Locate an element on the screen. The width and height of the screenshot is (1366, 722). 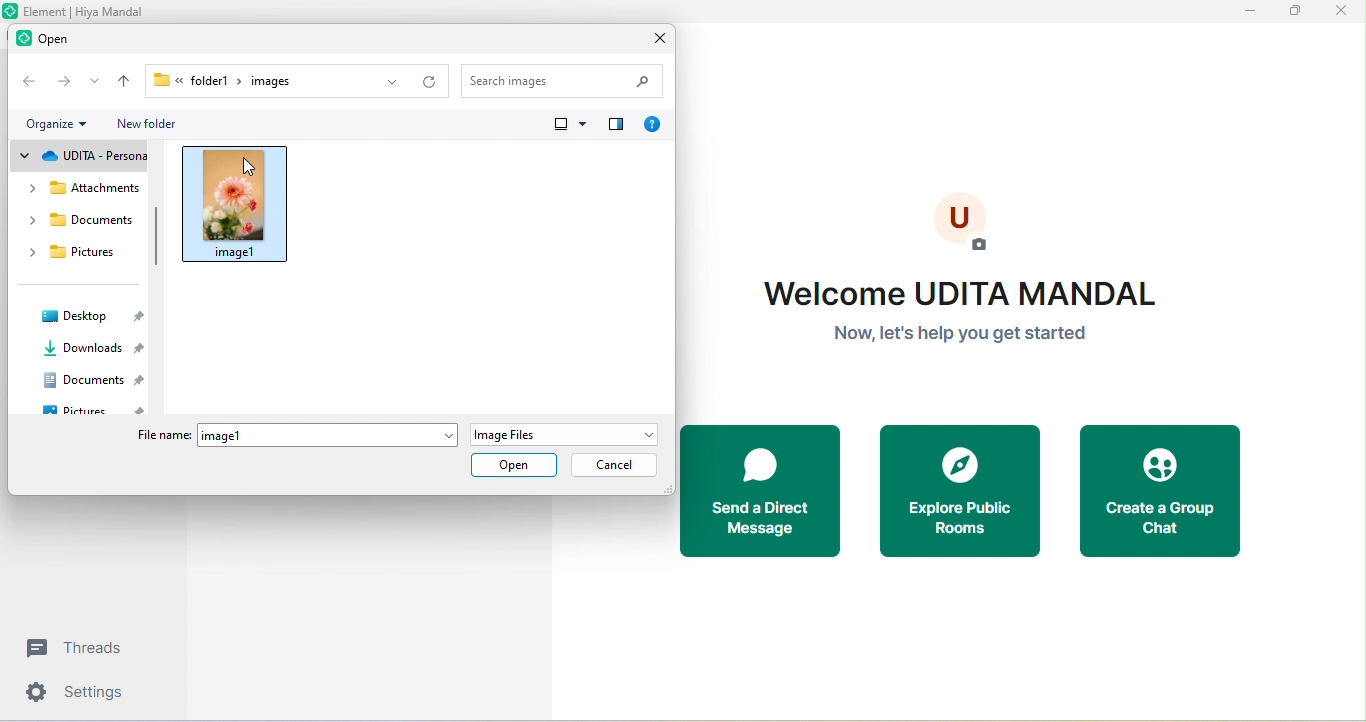
open is located at coordinates (53, 41).